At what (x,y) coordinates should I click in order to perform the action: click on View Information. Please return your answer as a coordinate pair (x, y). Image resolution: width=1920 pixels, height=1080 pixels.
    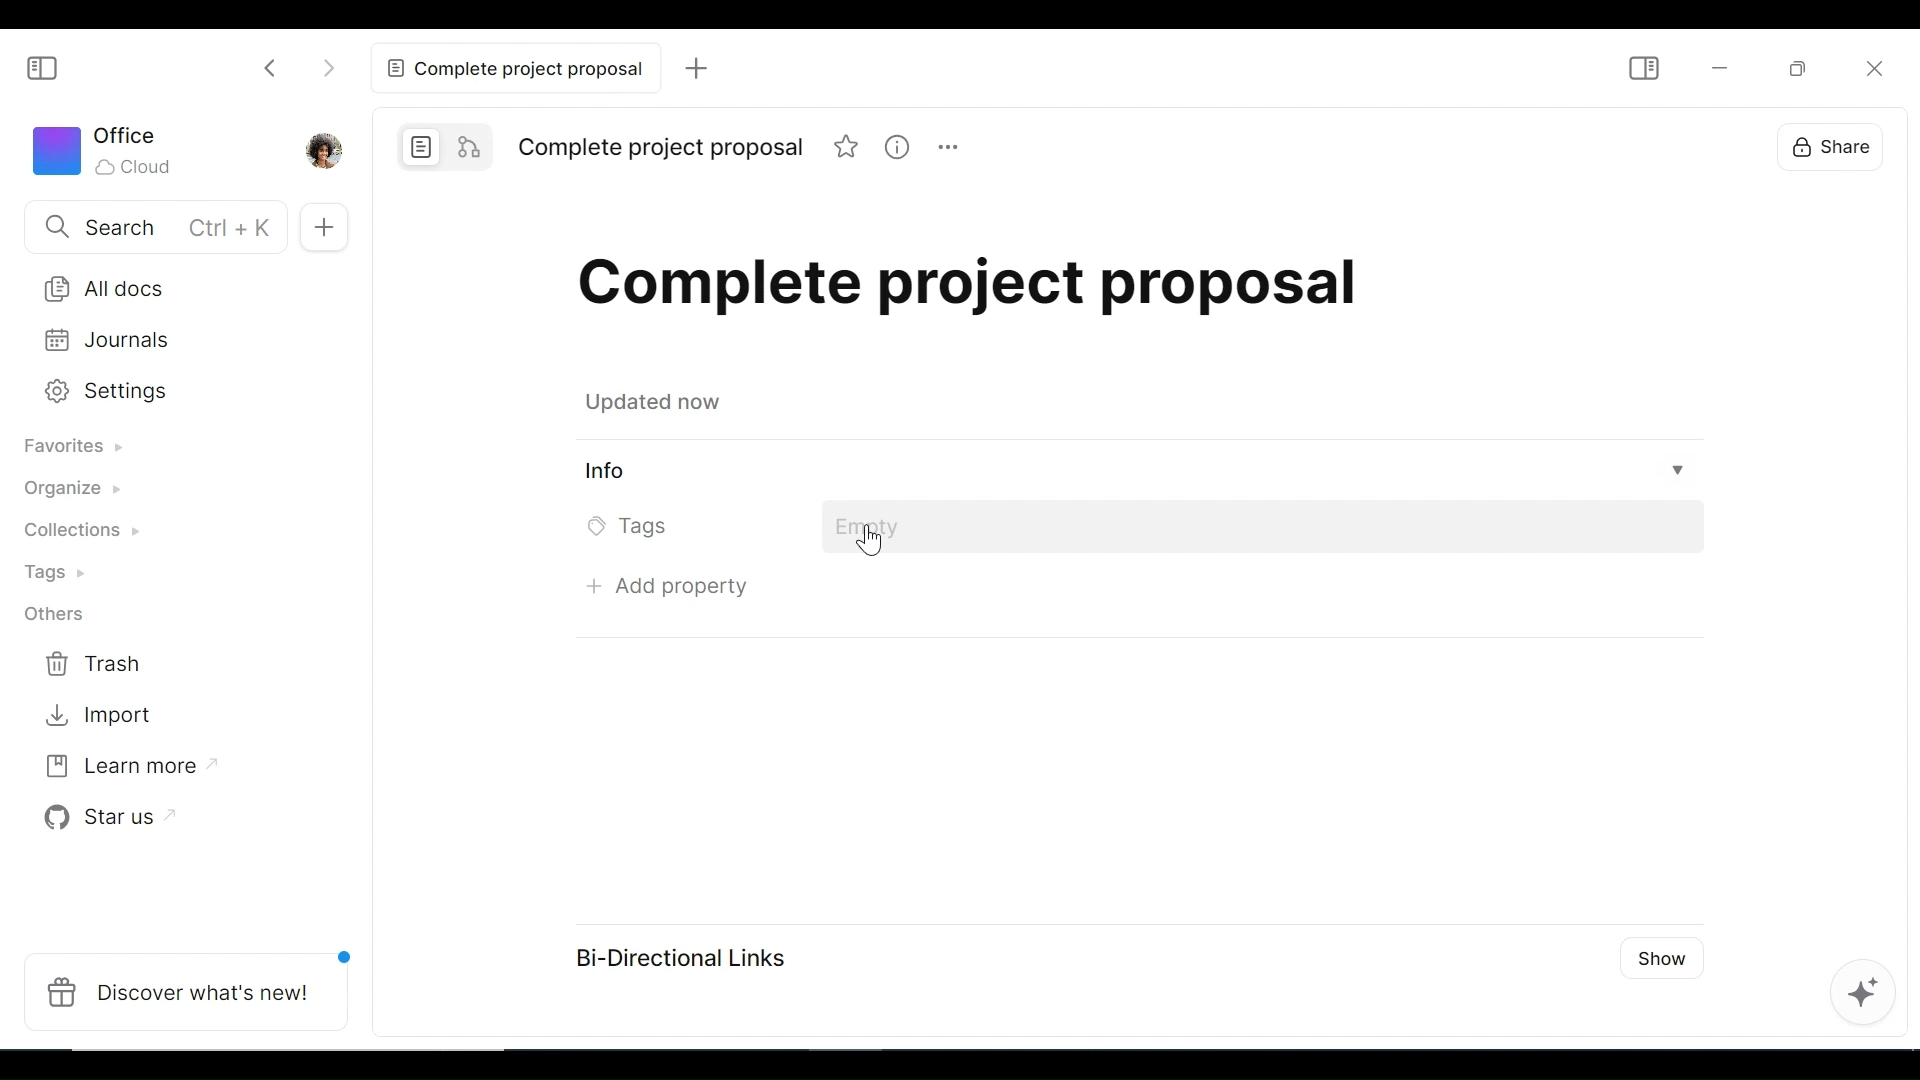
    Looking at the image, I should click on (1138, 472).